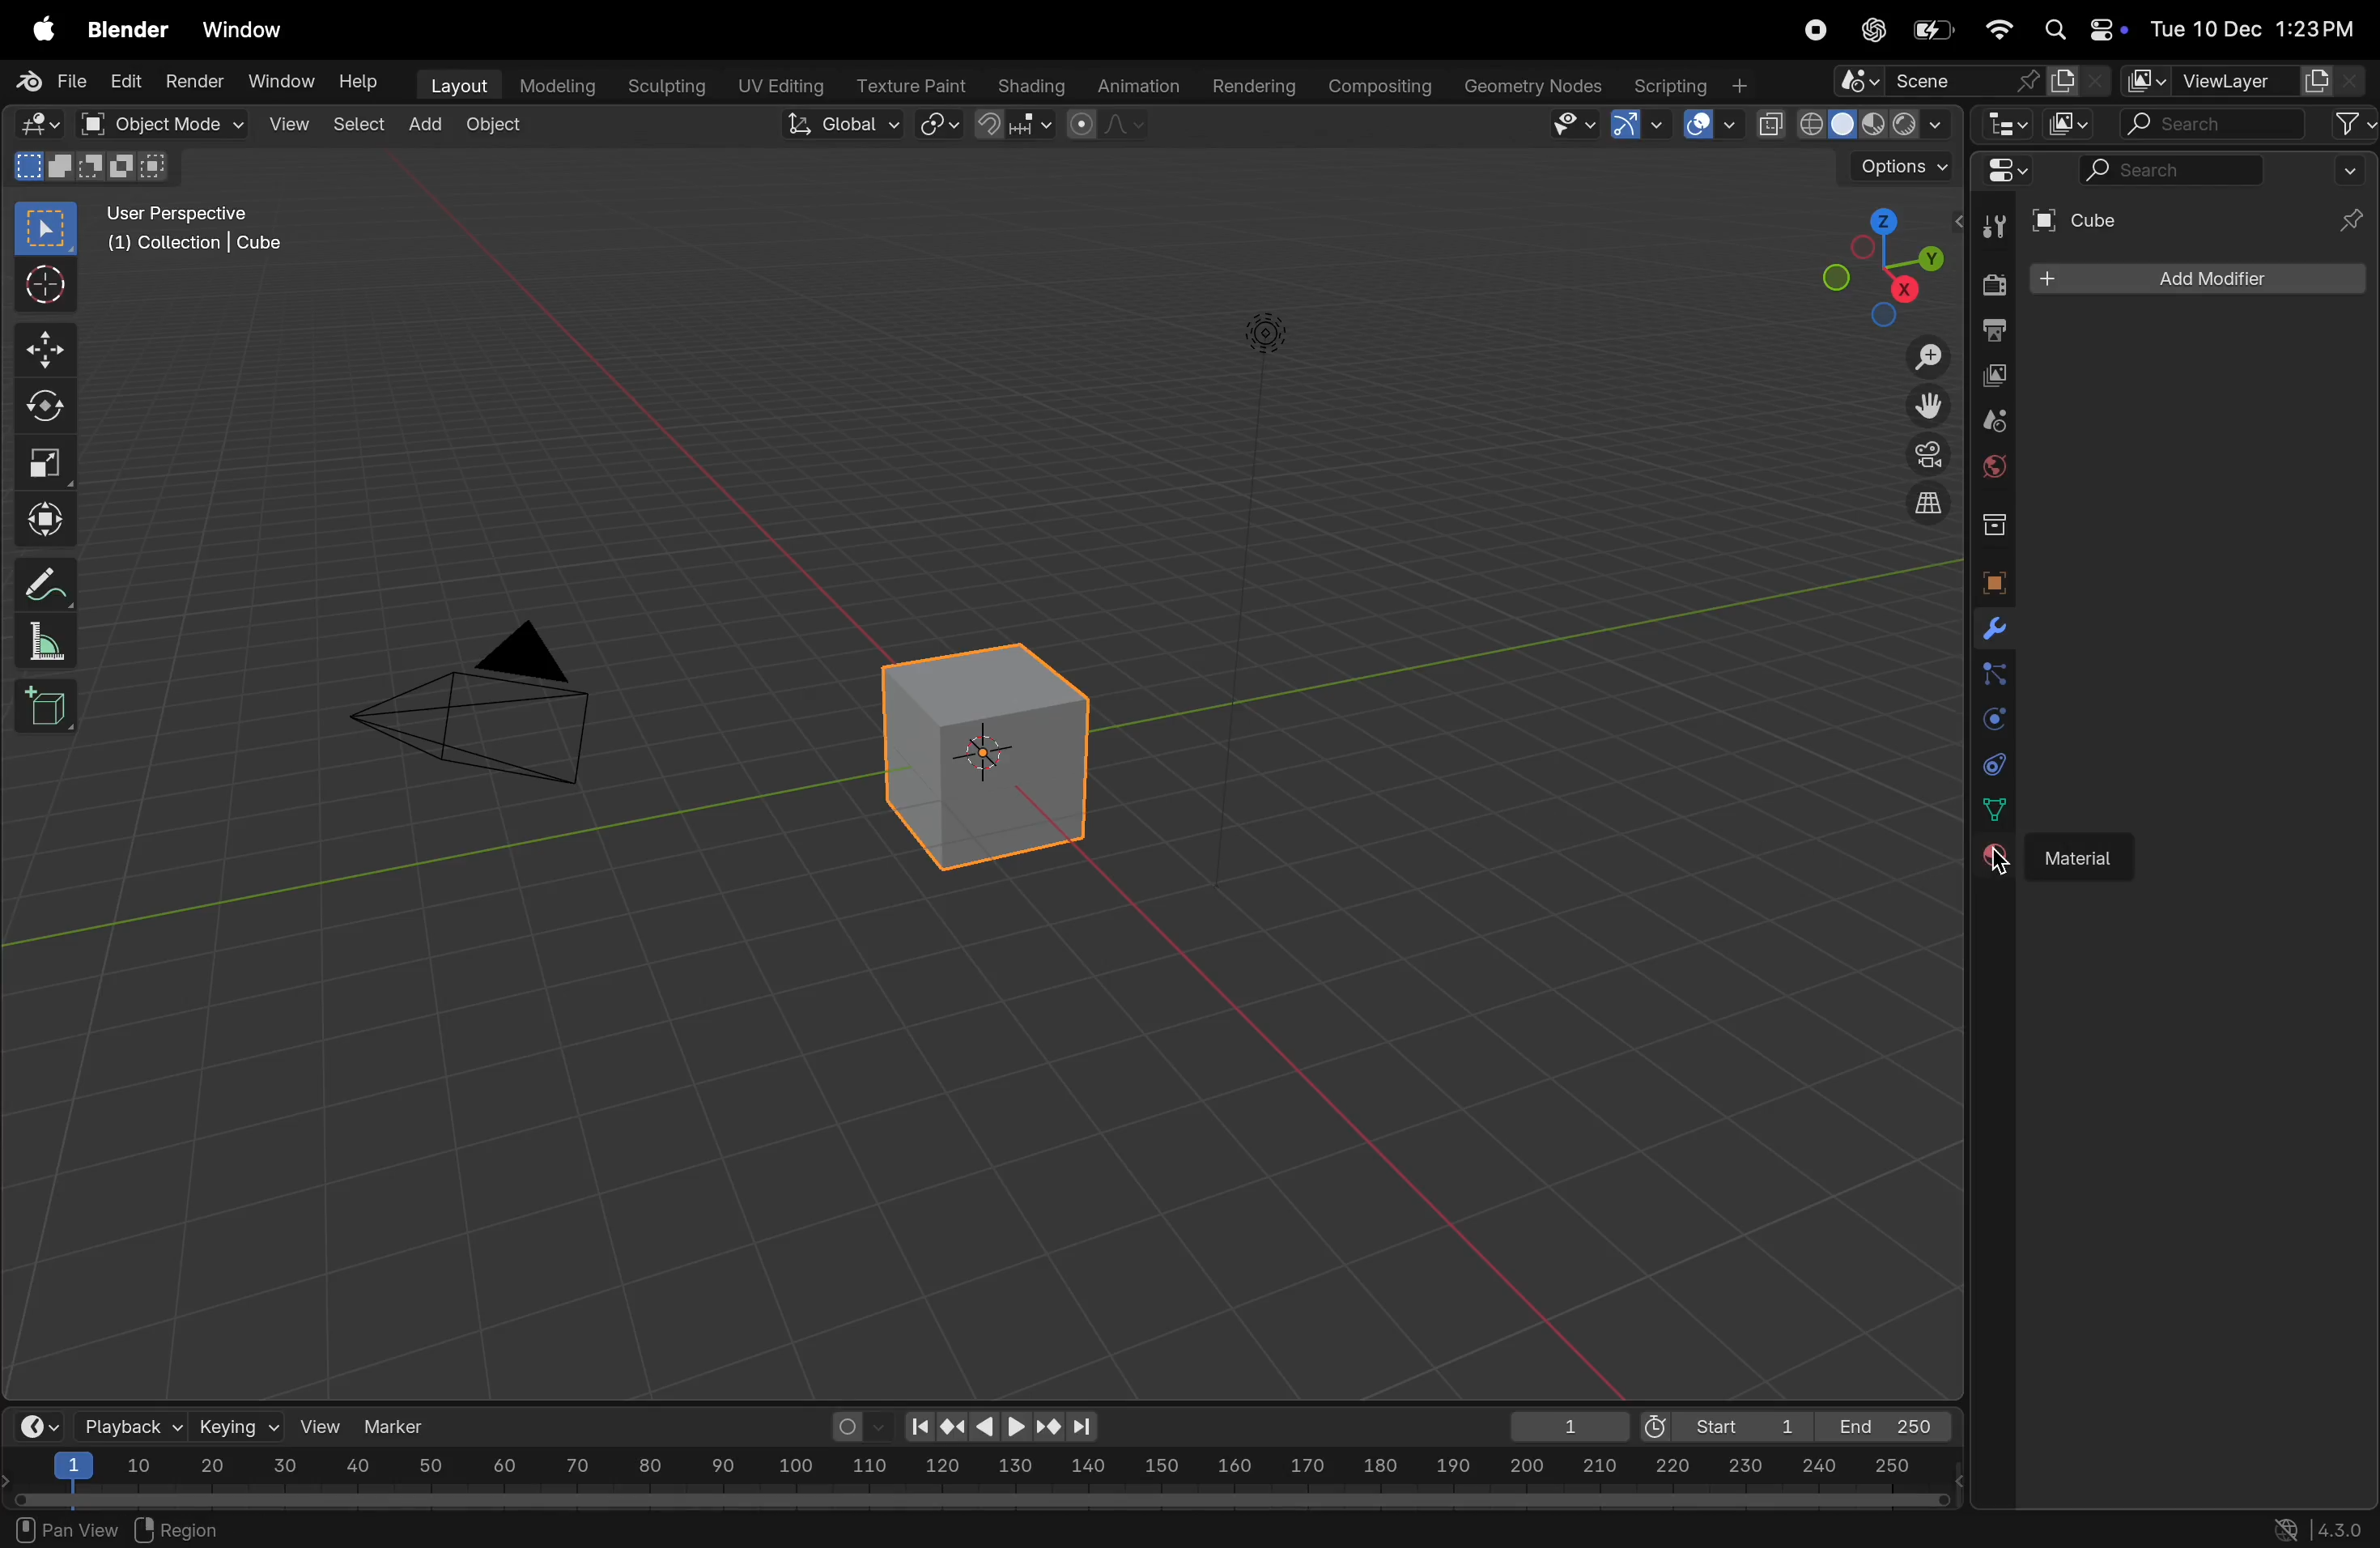 This screenshot has width=2380, height=1548. What do you see at coordinates (2250, 29) in the screenshot?
I see `Tue 12 dec 1.23 pm` at bounding box center [2250, 29].